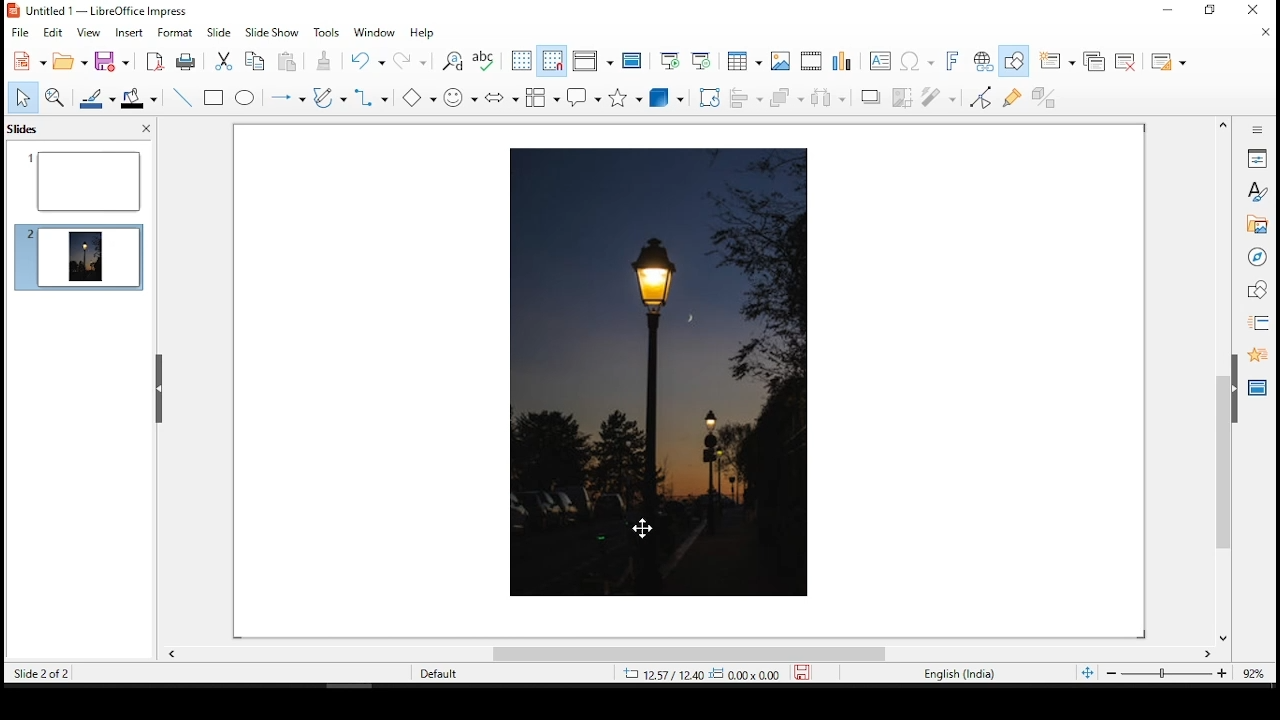  I want to click on styles, so click(1255, 192).